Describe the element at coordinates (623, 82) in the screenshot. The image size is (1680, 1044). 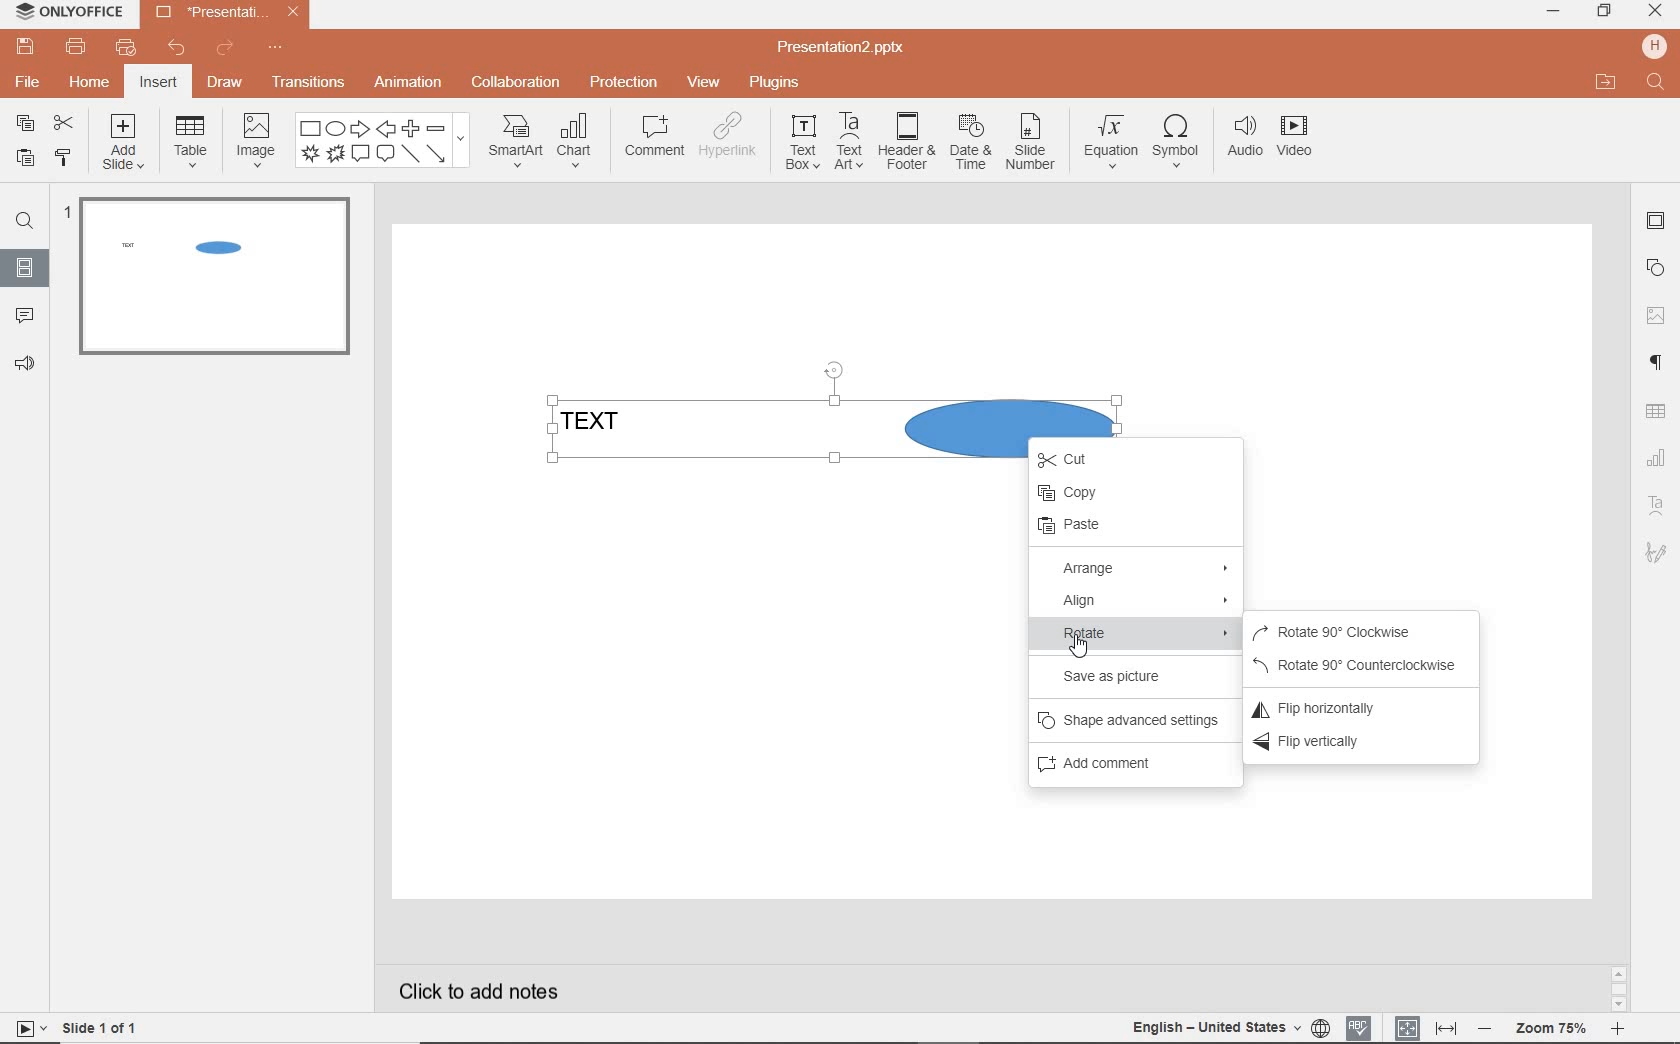
I see `protection` at that location.